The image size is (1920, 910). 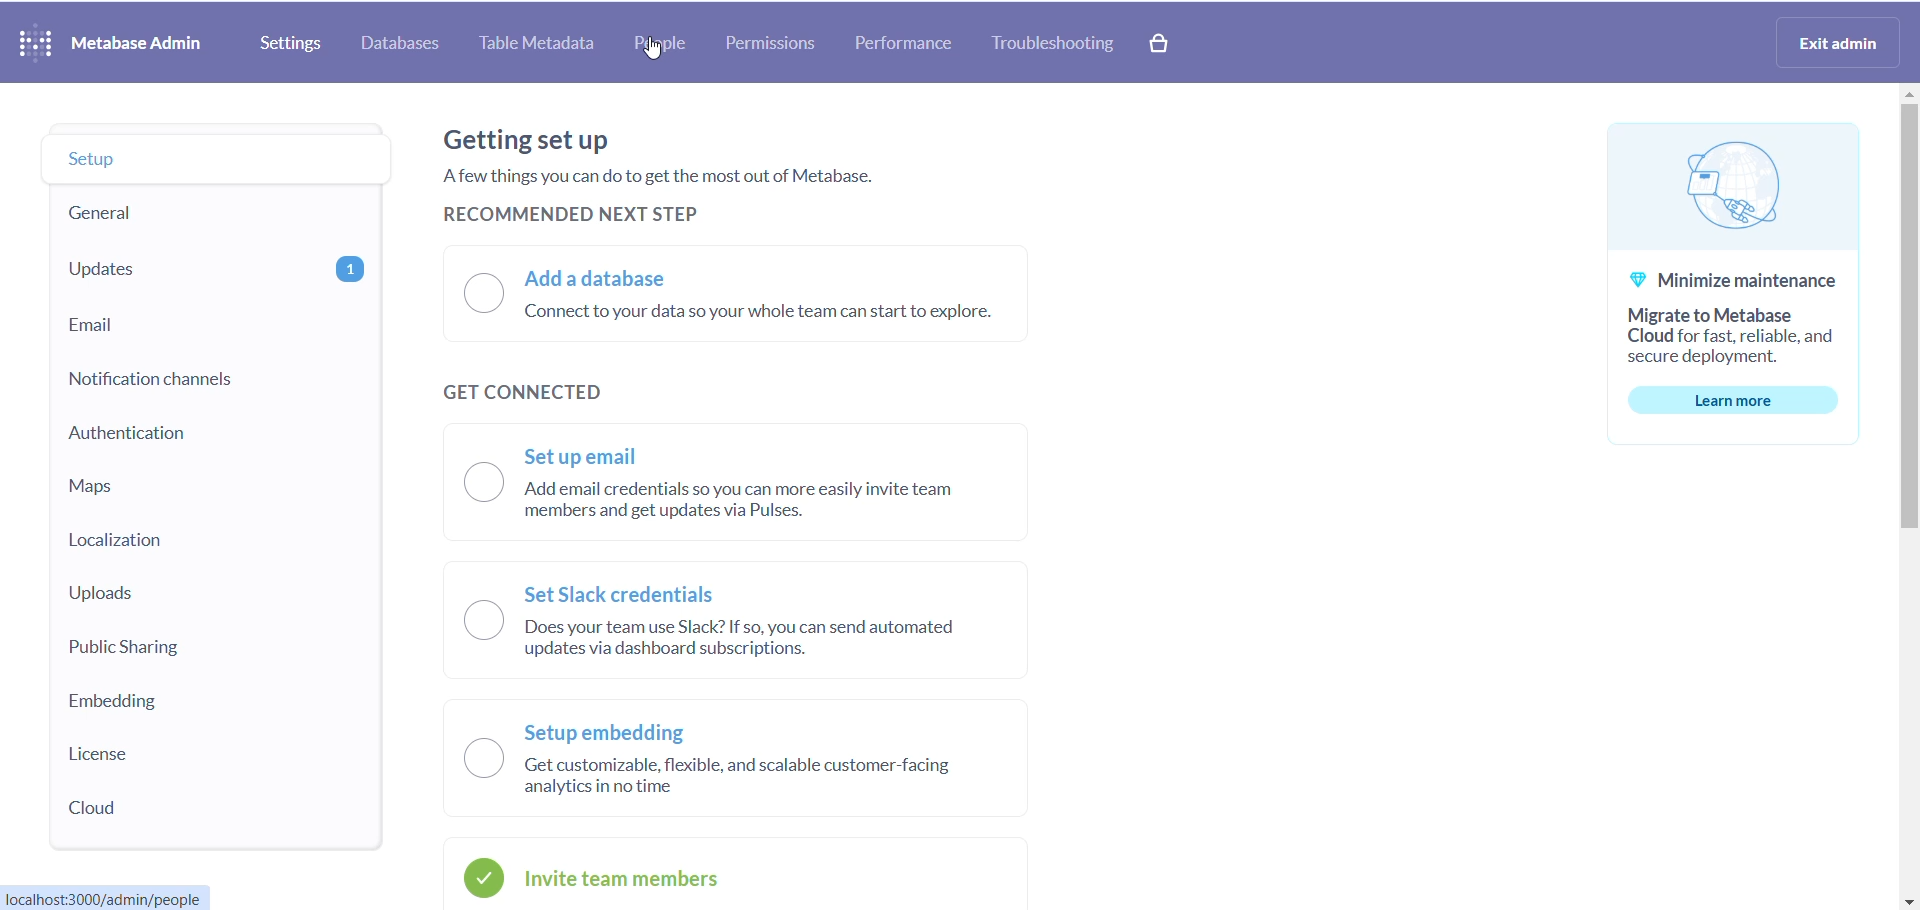 I want to click on database, so click(x=398, y=43).